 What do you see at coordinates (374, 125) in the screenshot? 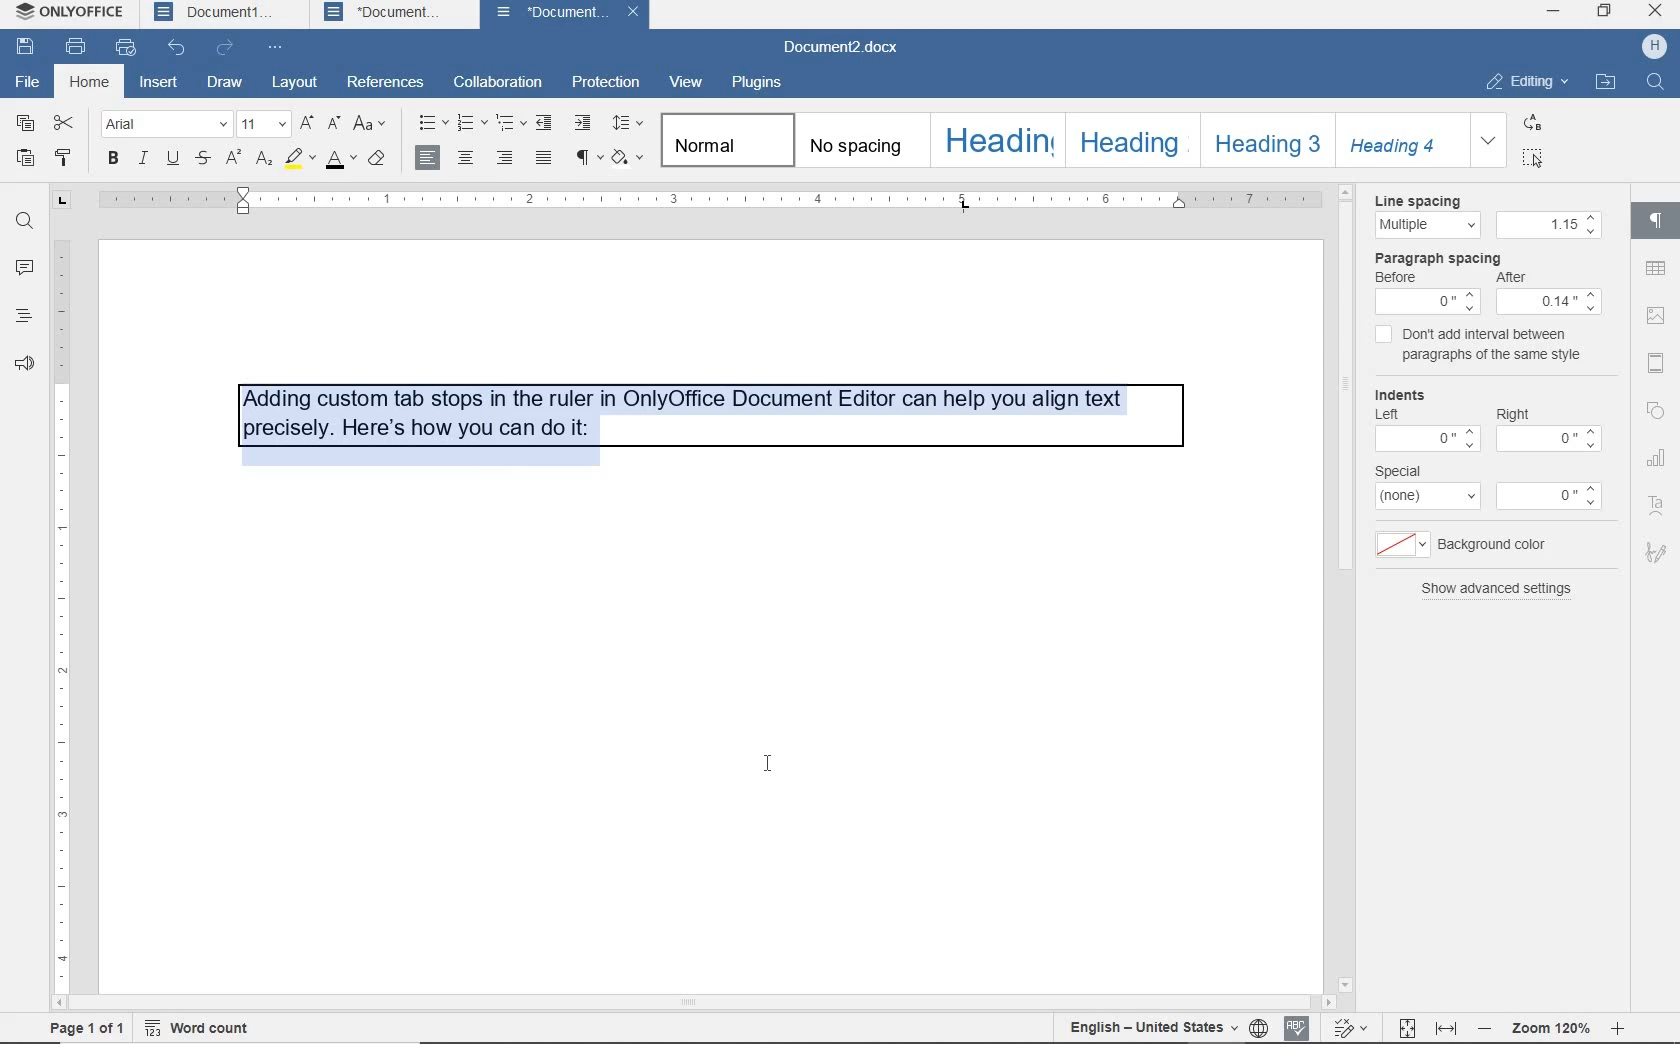
I see `change case` at bounding box center [374, 125].